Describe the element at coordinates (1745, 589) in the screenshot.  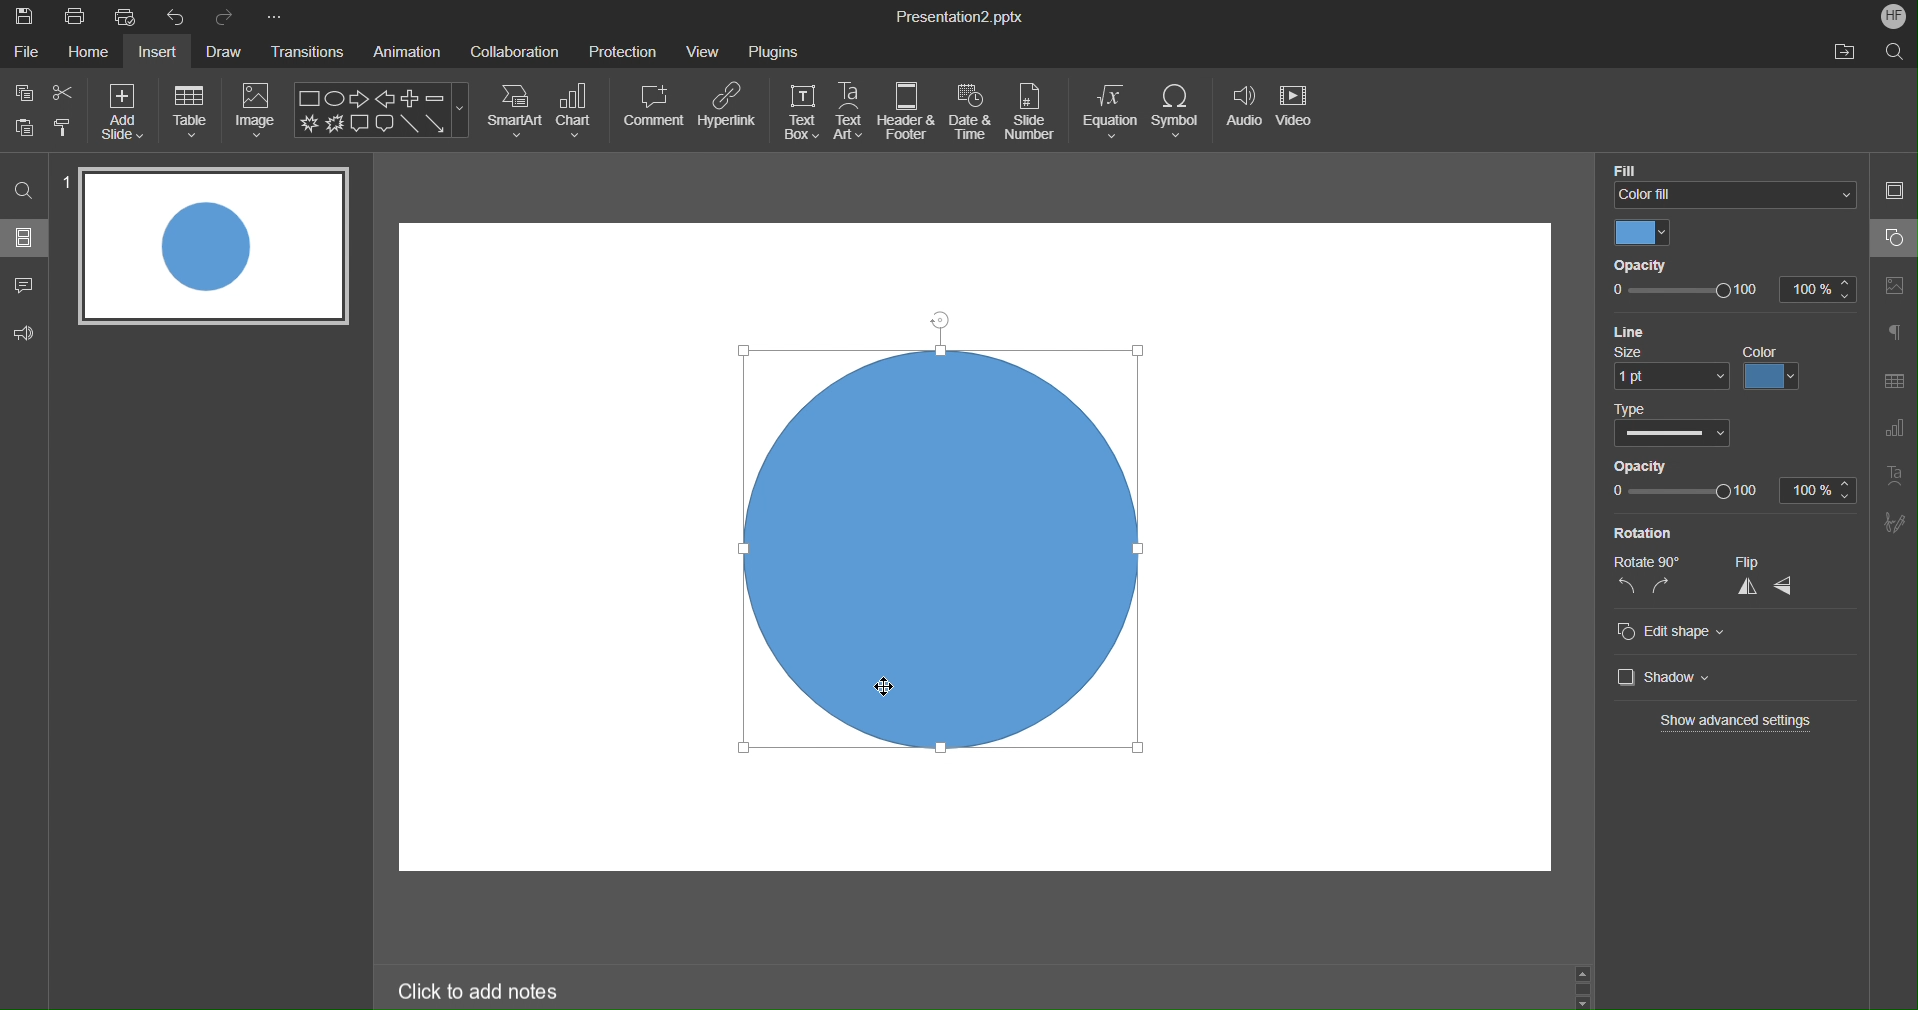
I see `vertical` at that location.